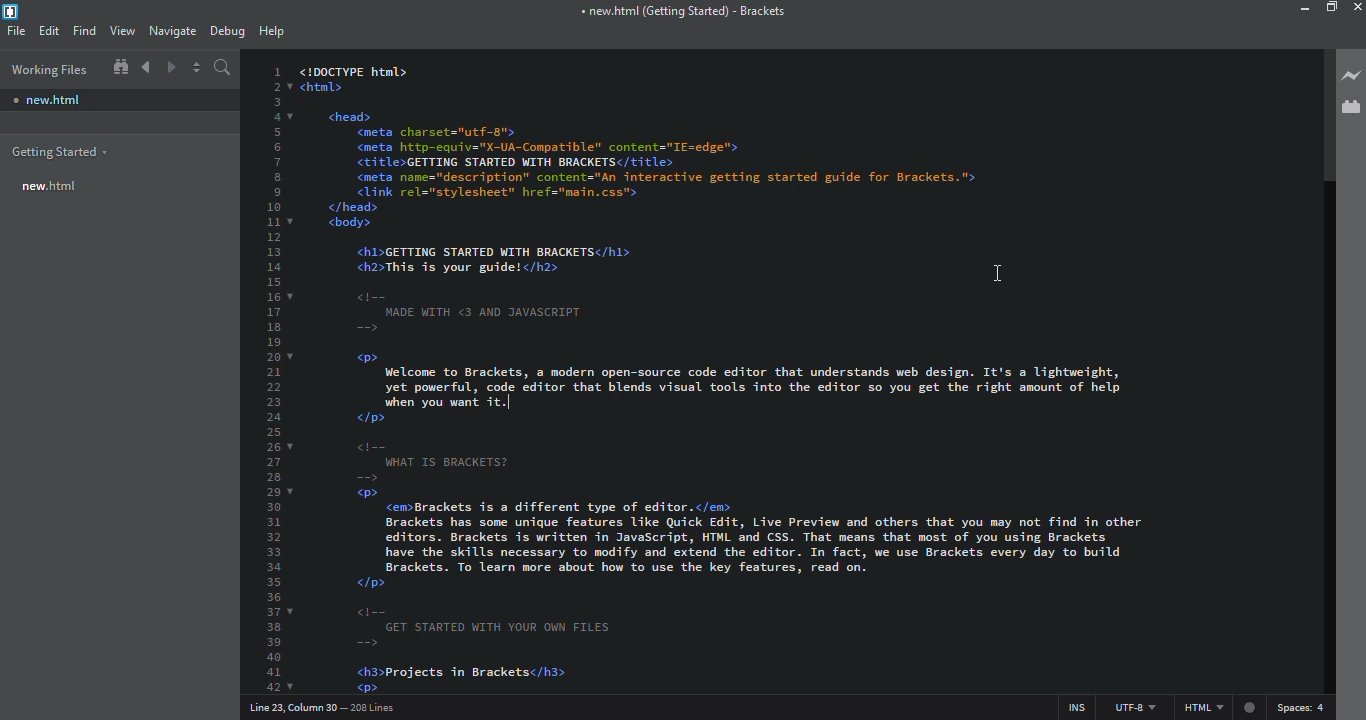 The height and width of the screenshot is (720, 1366). Describe the element at coordinates (84, 30) in the screenshot. I see `find` at that location.